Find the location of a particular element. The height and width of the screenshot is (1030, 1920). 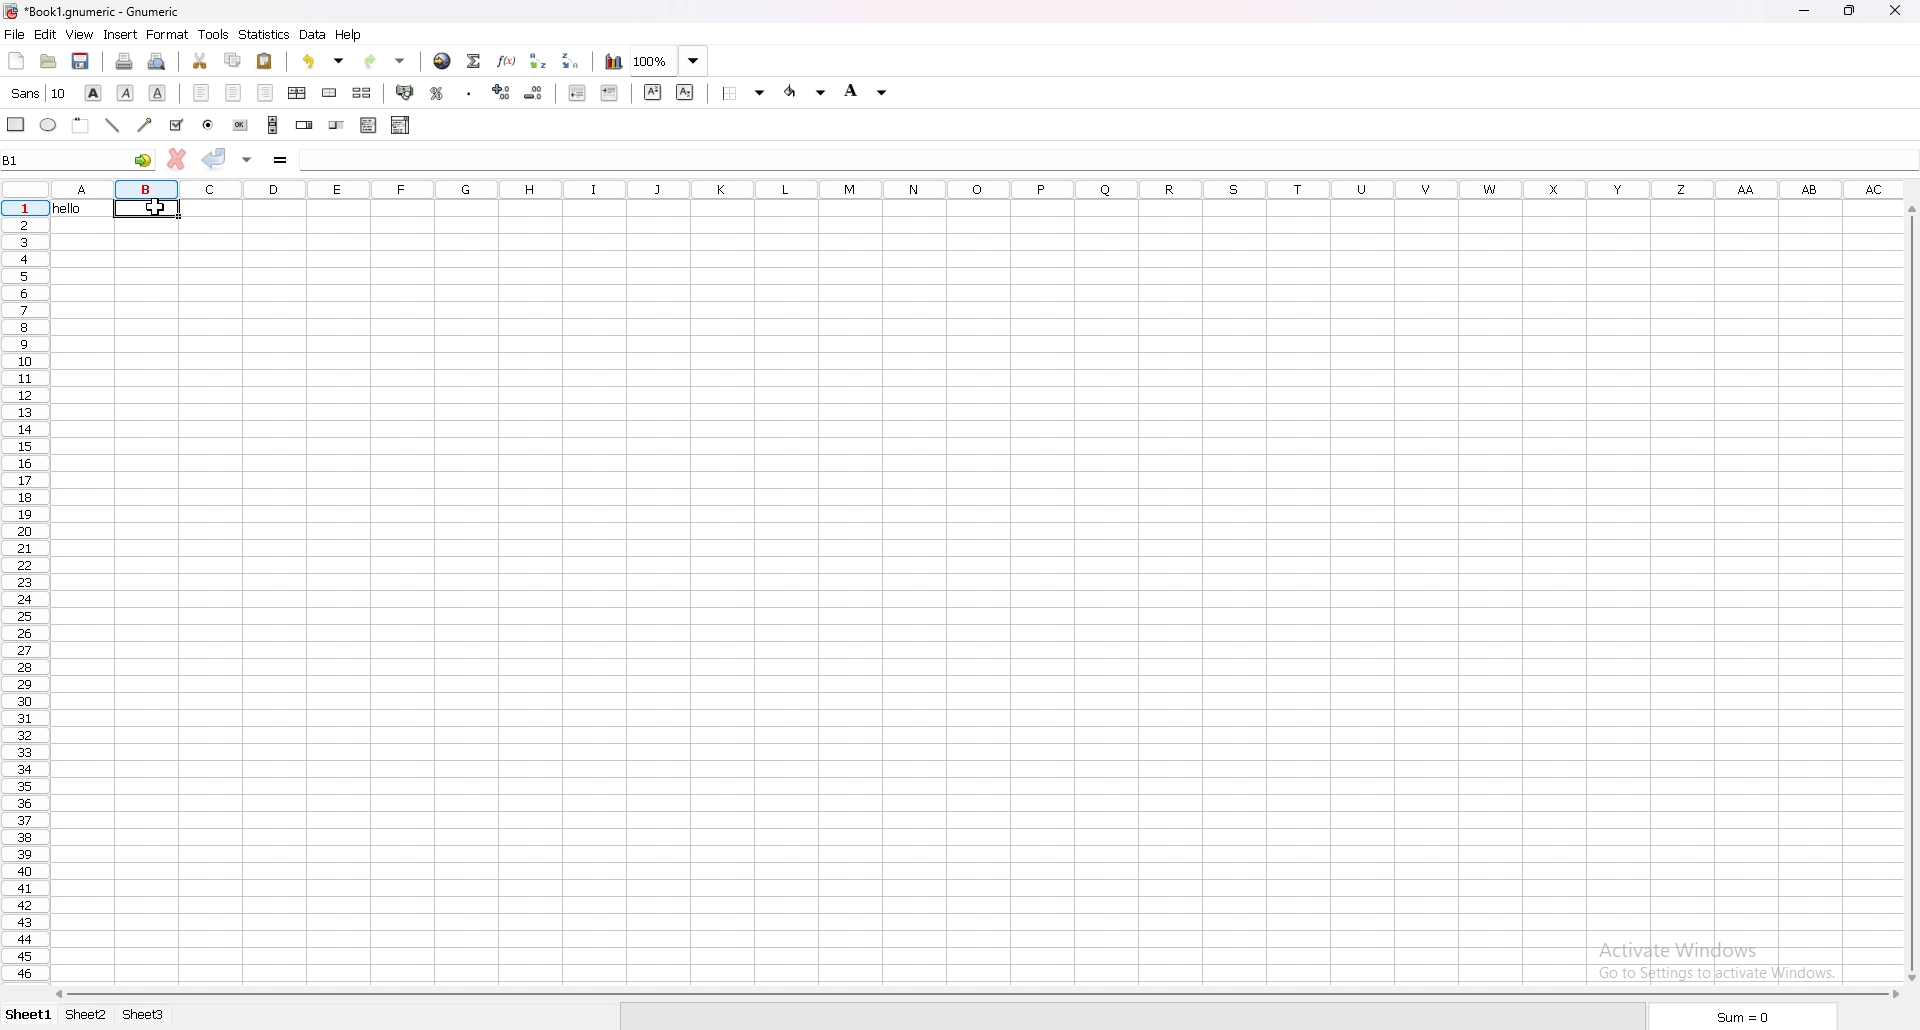

decrease indent is located at coordinates (578, 92).